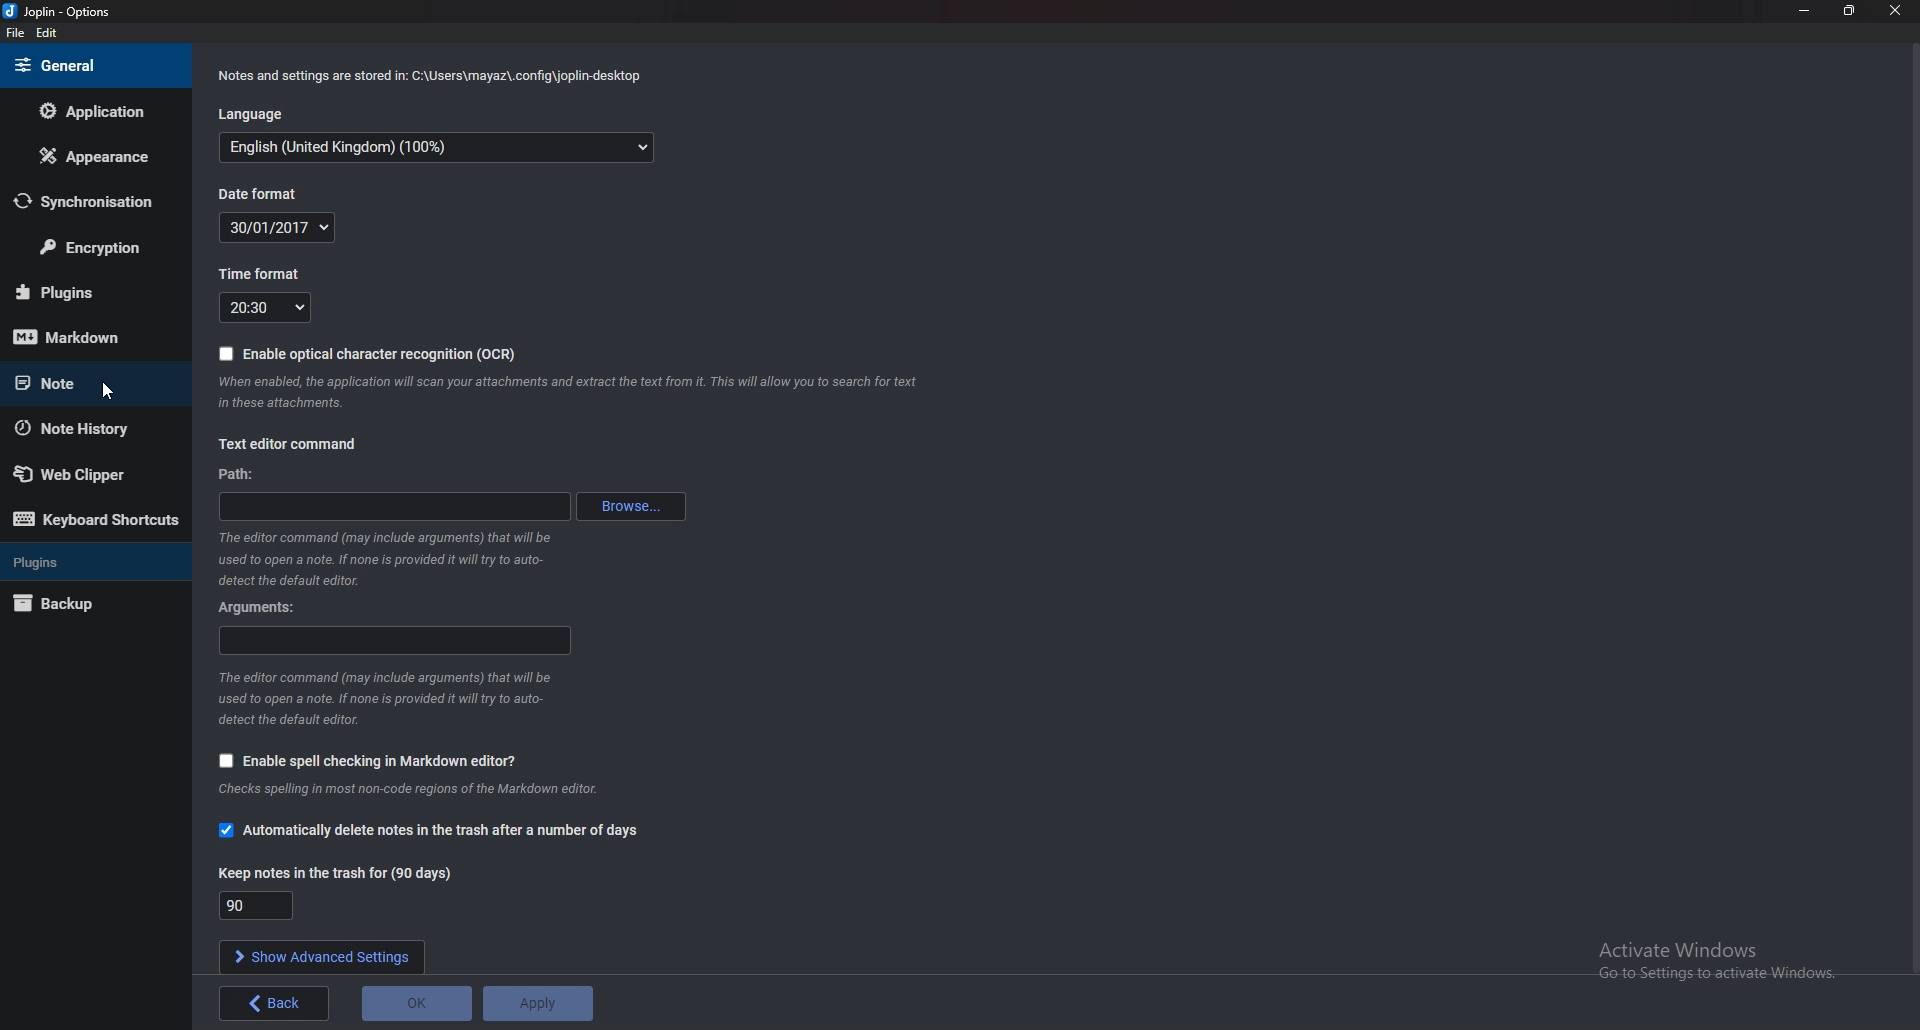 This screenshot has width=1920, height=1030. I want to click on general, so click(88, 67).